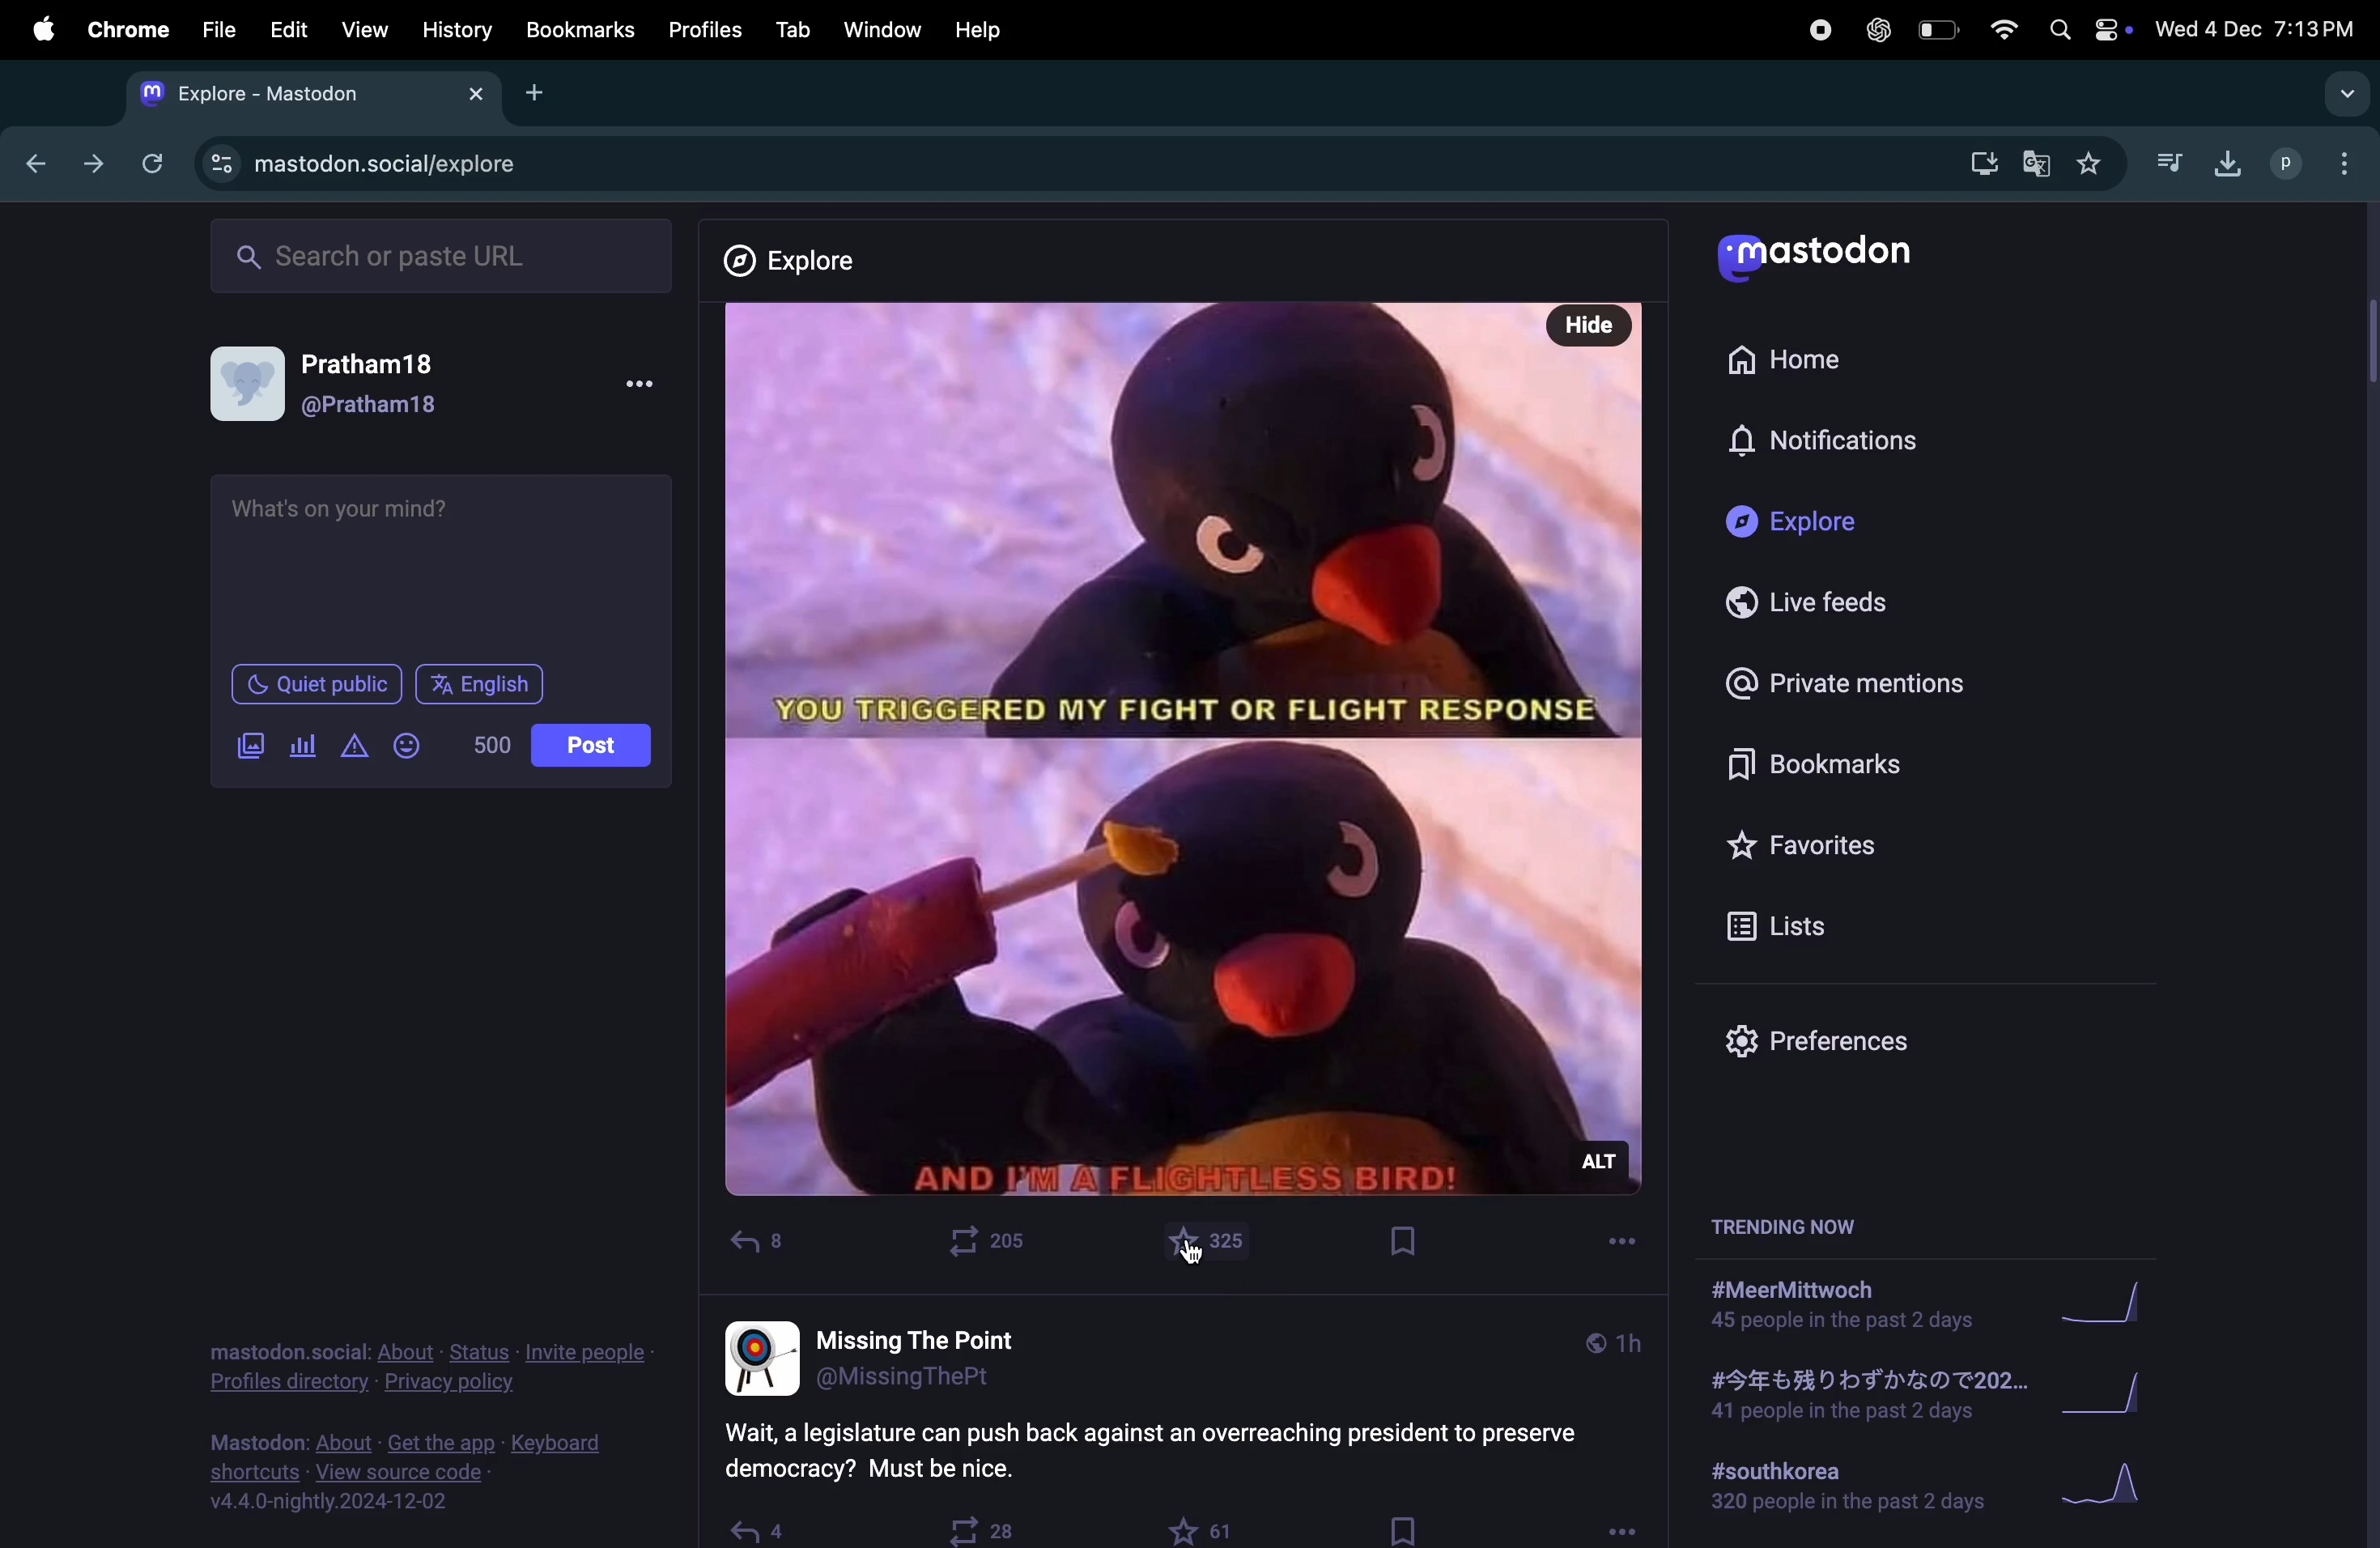 This screenshot has width=2380, height=1548. Describe the element at coordinates (2001, 28) in the screenshot. I see `wifi` at that location.